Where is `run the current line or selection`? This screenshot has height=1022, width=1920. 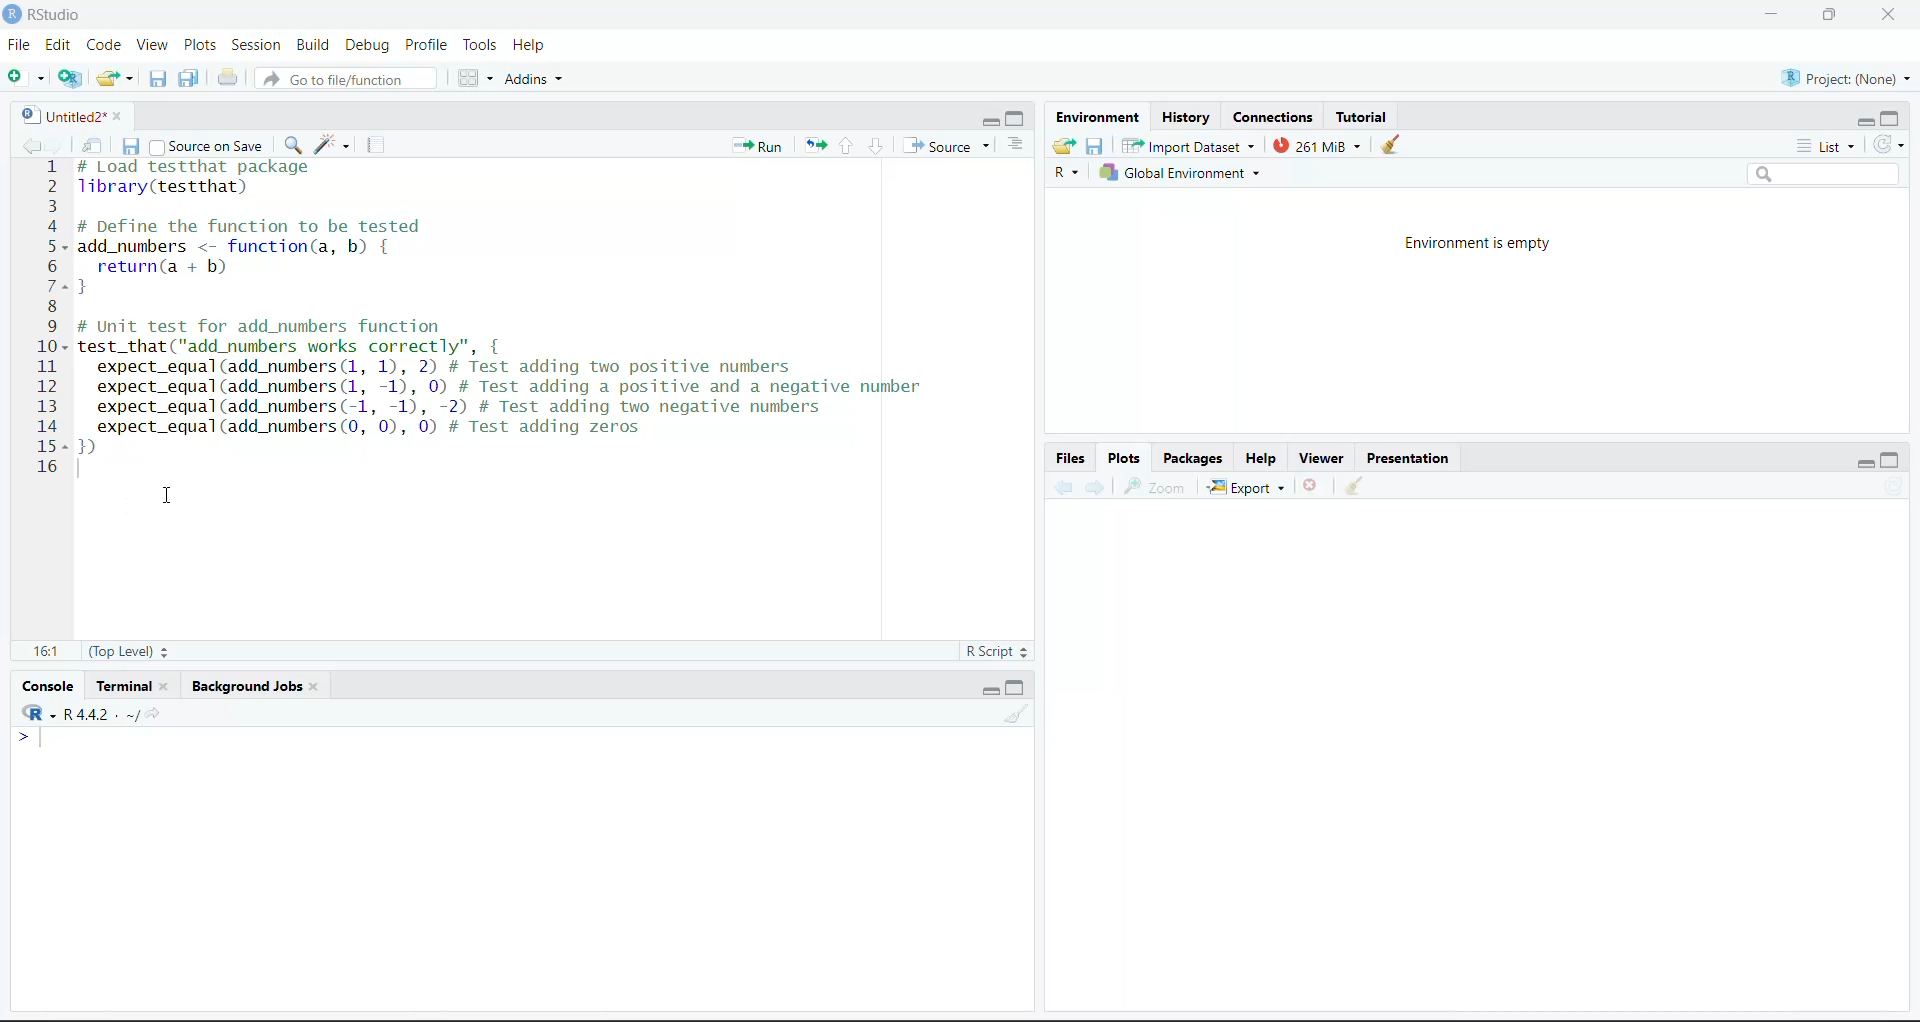
run the current line or selection is located at coordinates (761, 144).